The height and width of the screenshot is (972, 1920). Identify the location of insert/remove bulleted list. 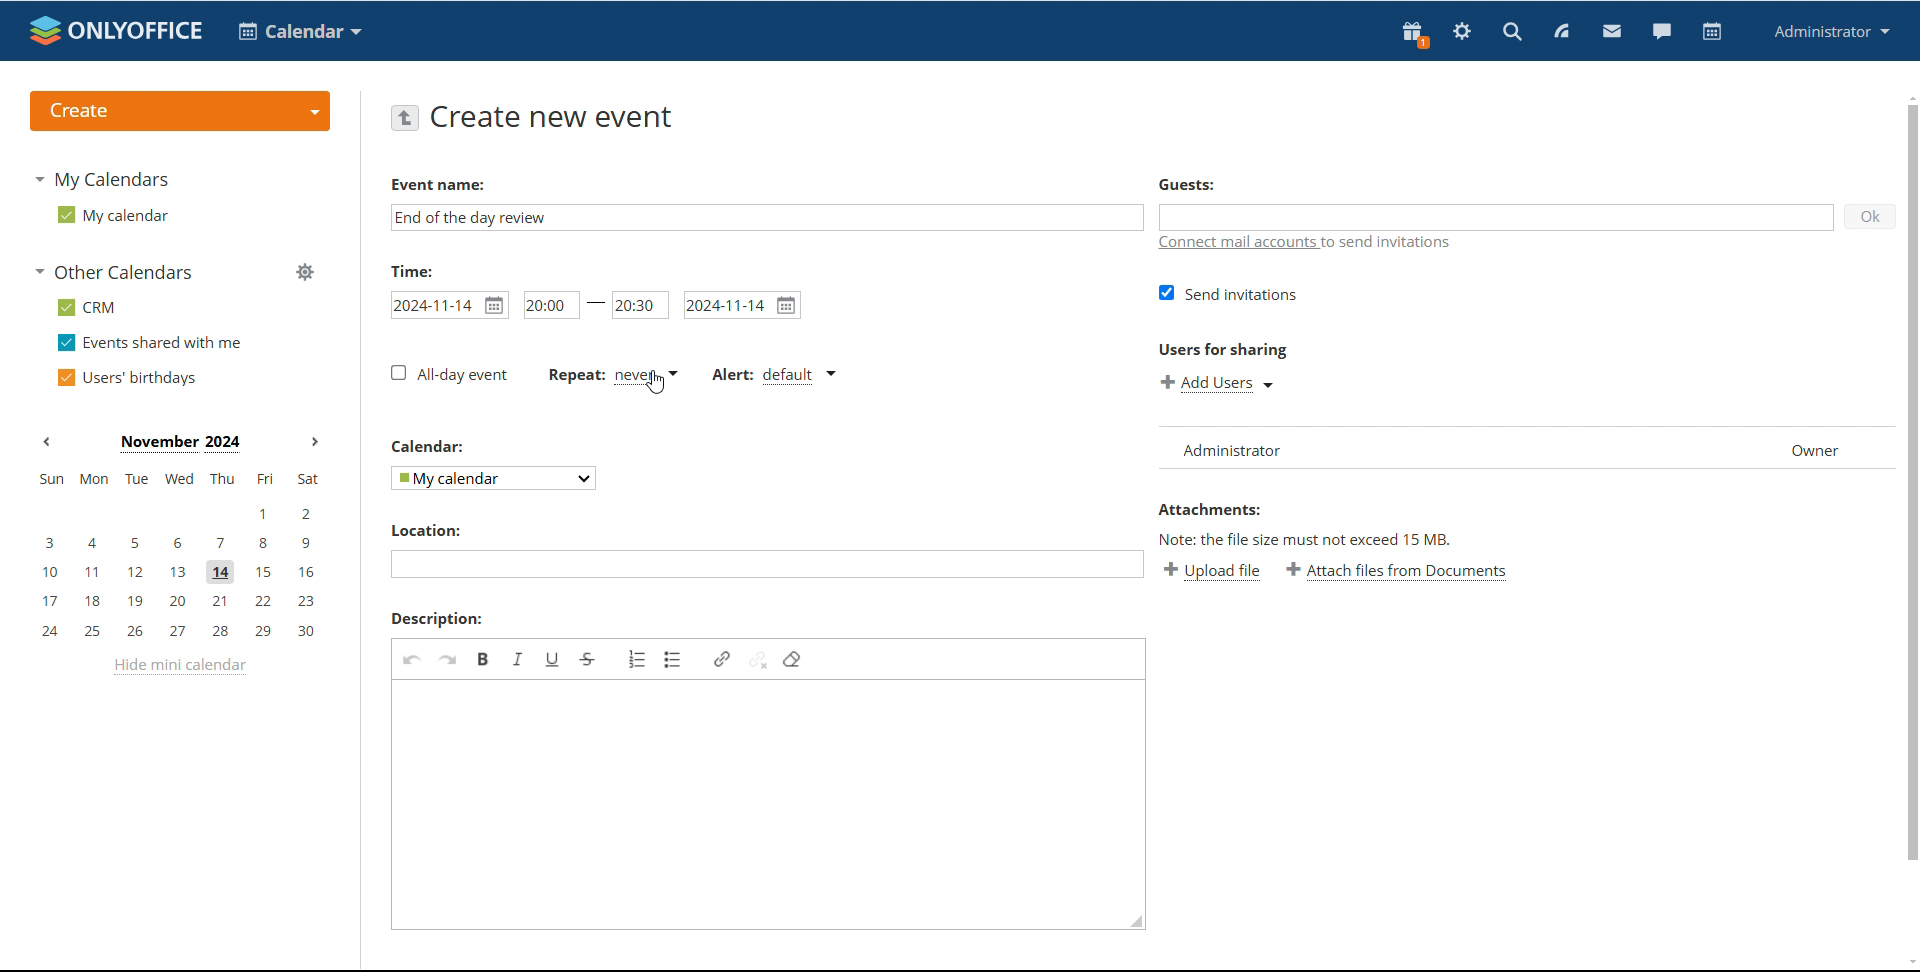
(674, 659).